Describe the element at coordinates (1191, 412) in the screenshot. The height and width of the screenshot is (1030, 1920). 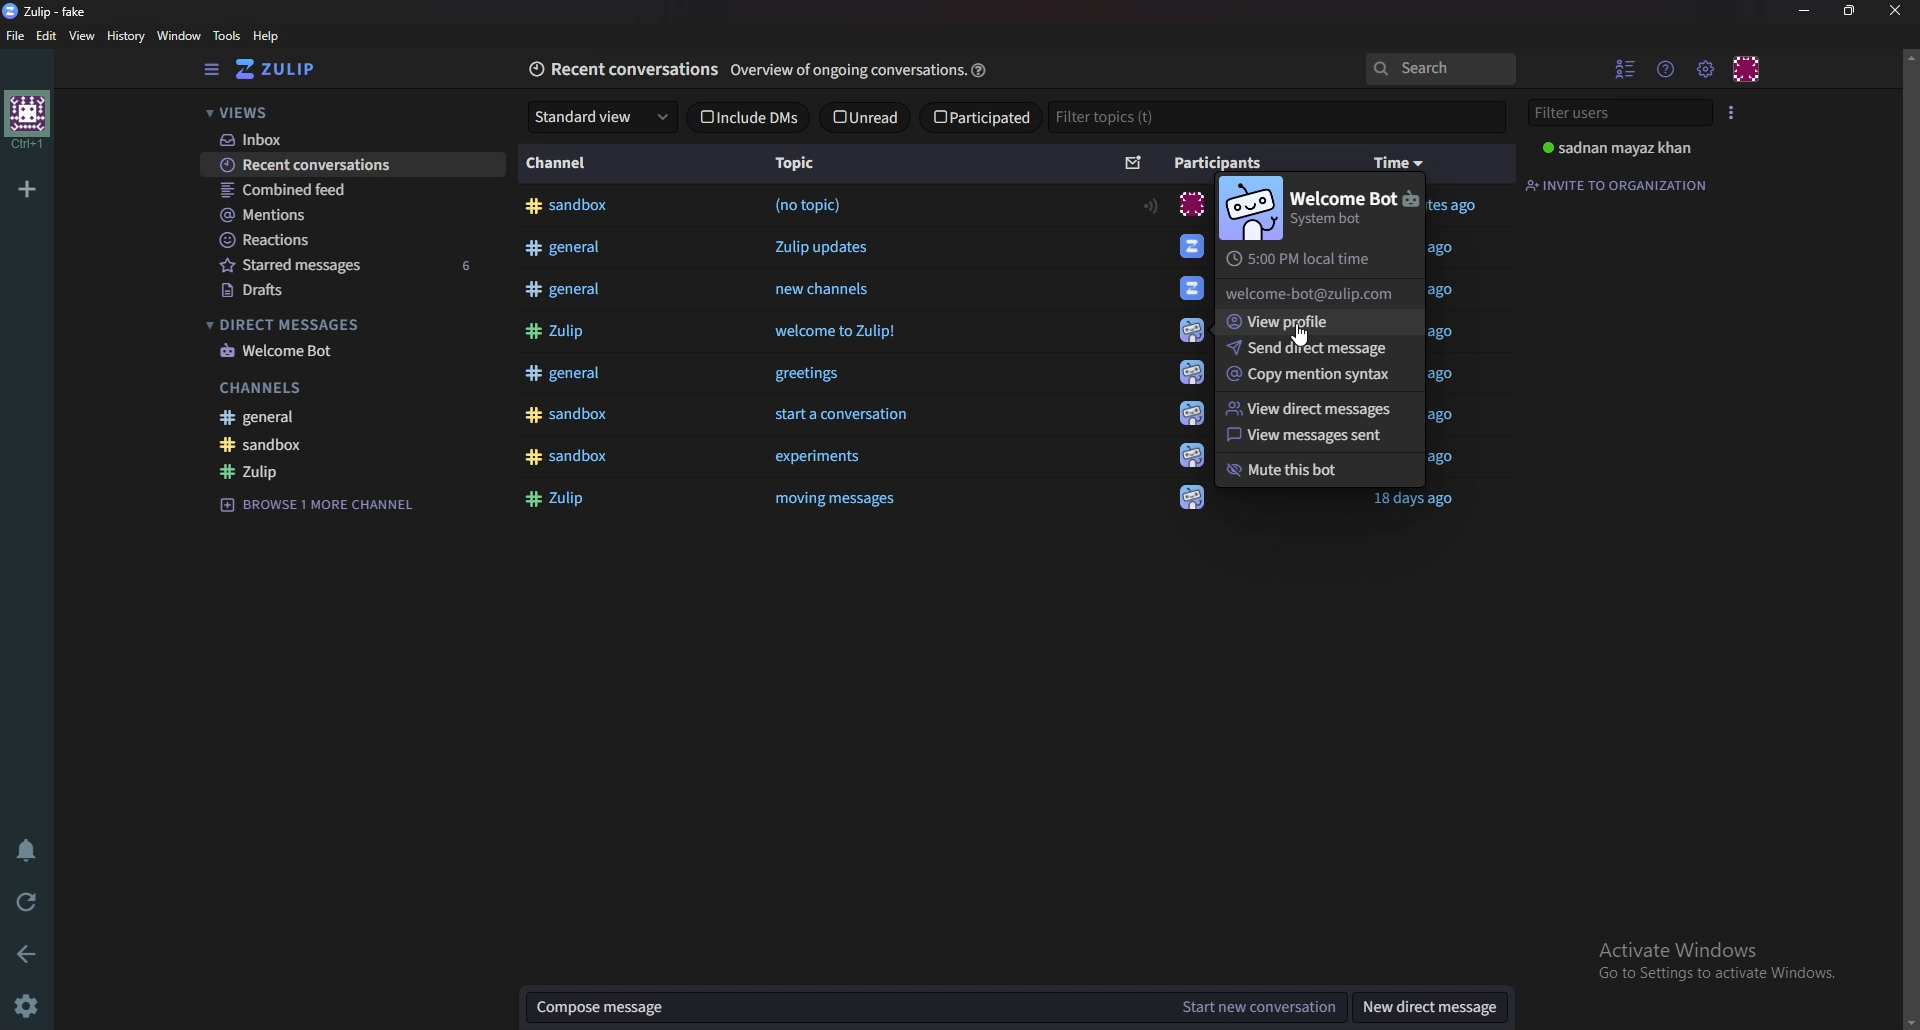
I see `icon` at that location.